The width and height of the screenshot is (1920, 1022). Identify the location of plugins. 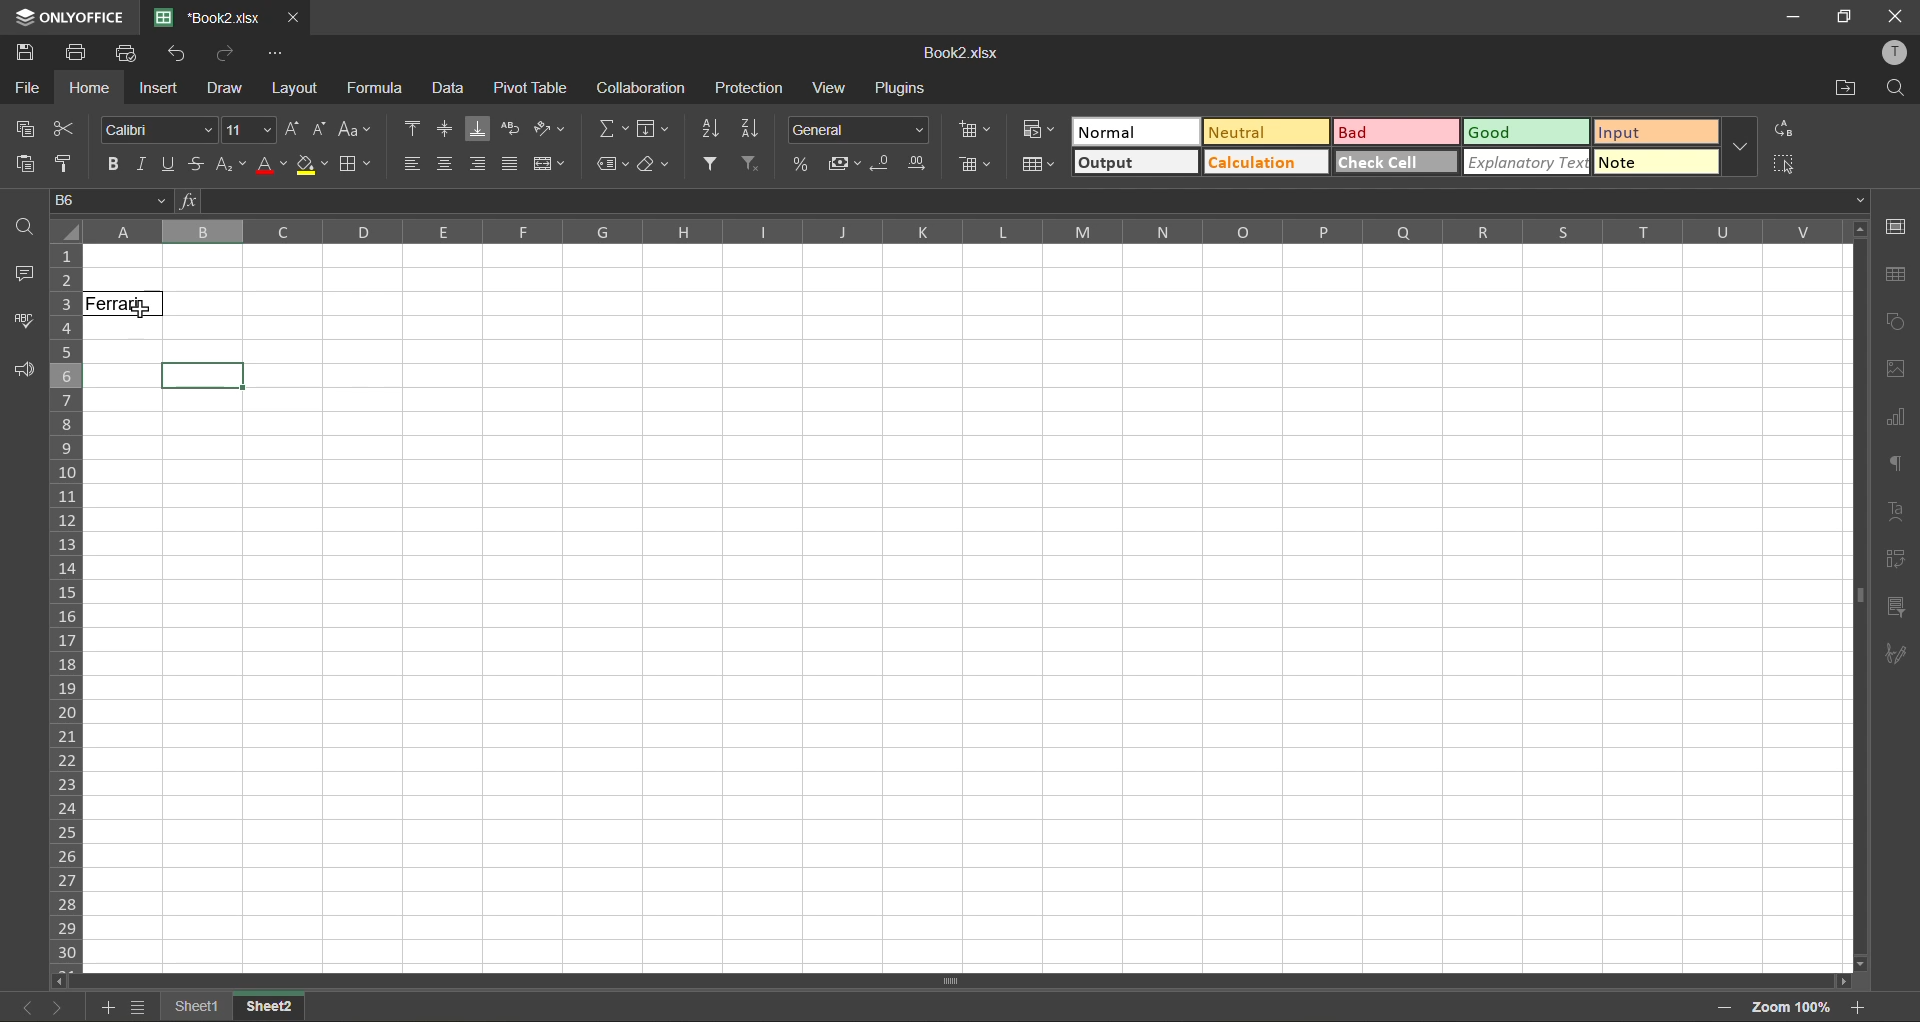
(903, 88).